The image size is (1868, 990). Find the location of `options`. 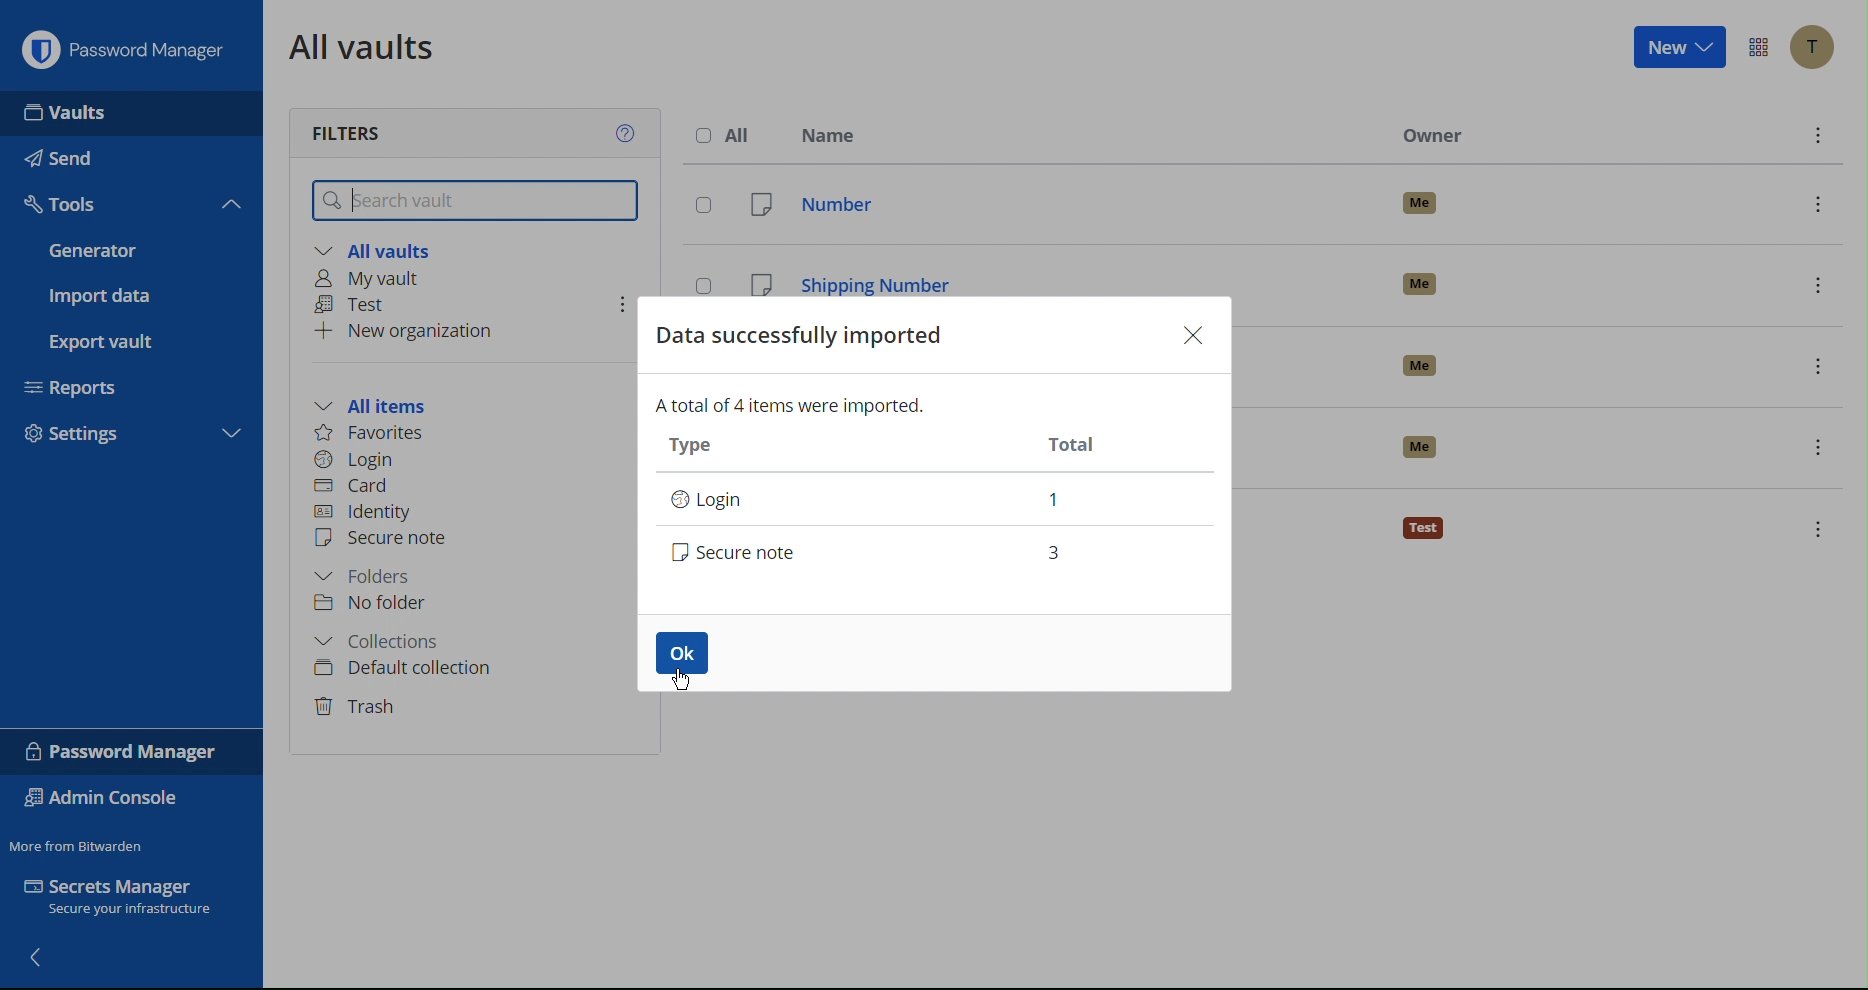

options is located at coordinates (1818, 284).